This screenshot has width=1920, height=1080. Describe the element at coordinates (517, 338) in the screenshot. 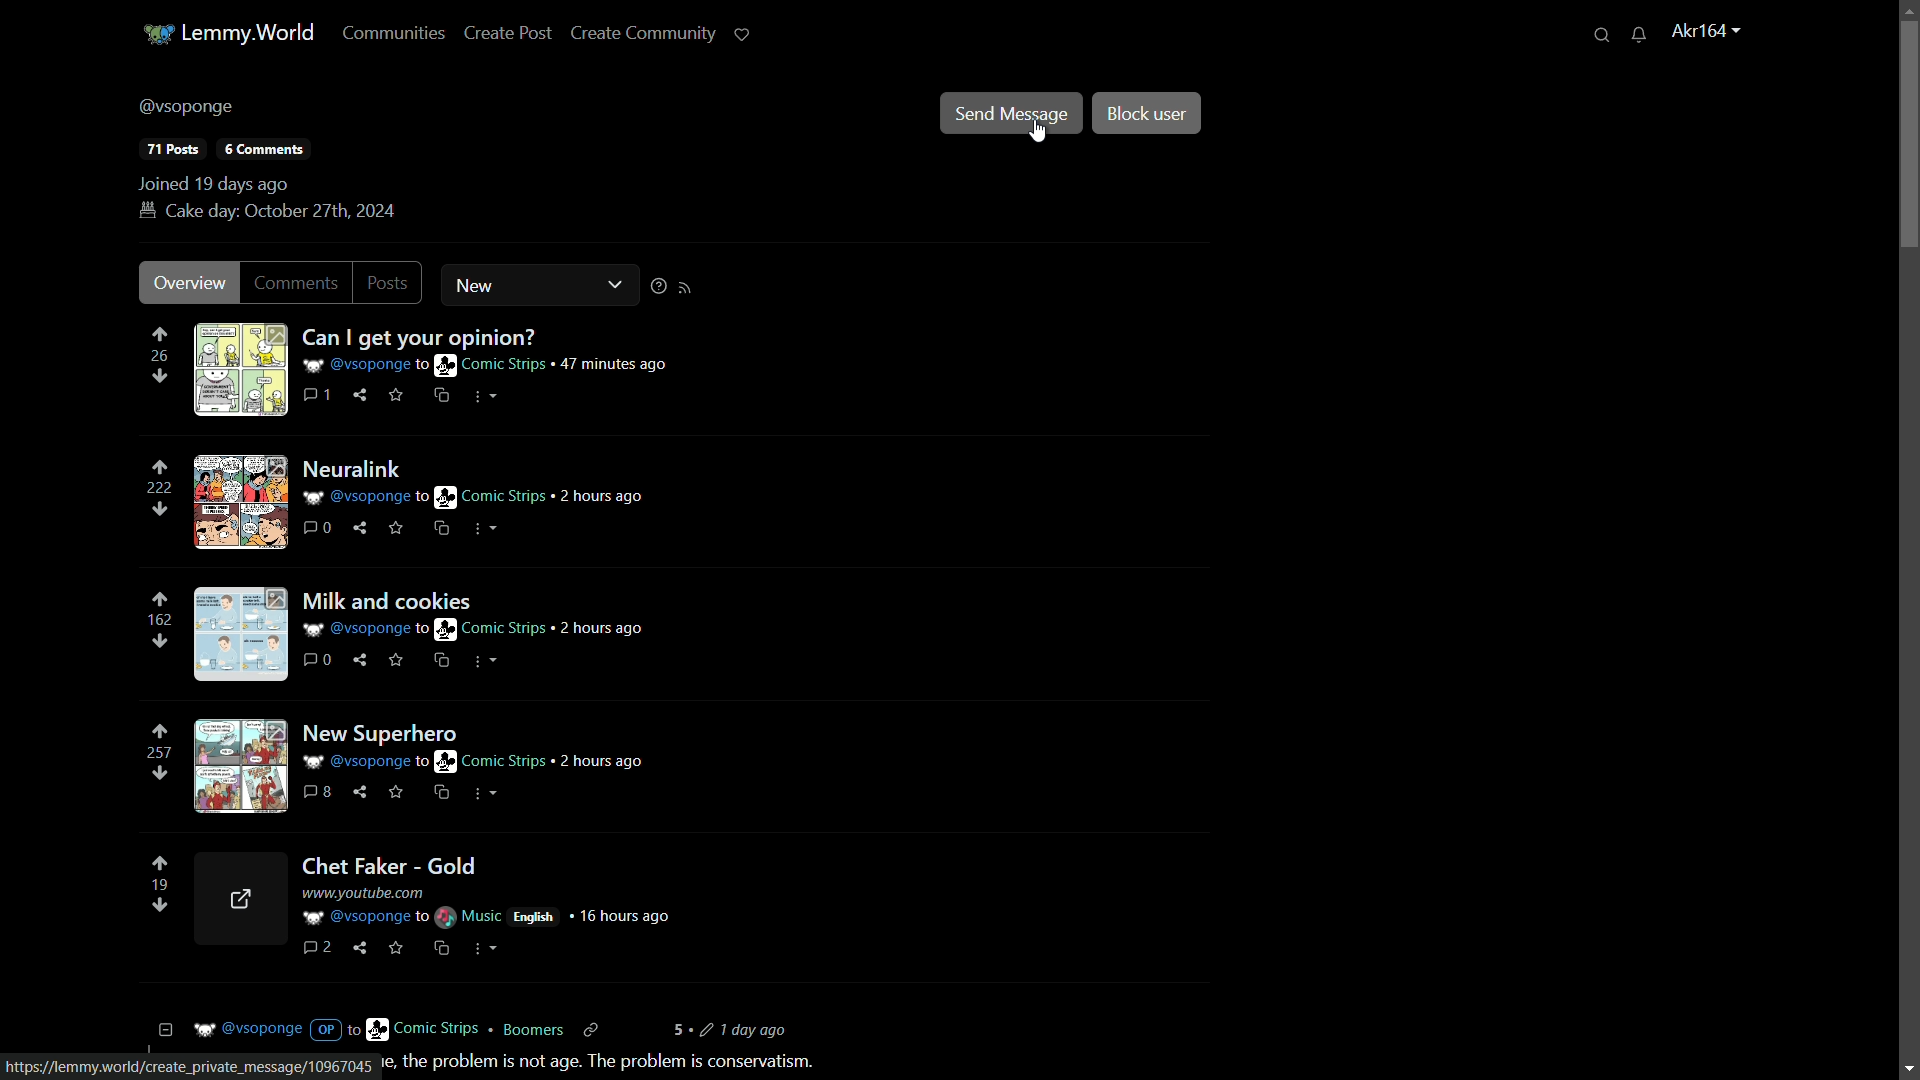

I see `post-1` at that location.